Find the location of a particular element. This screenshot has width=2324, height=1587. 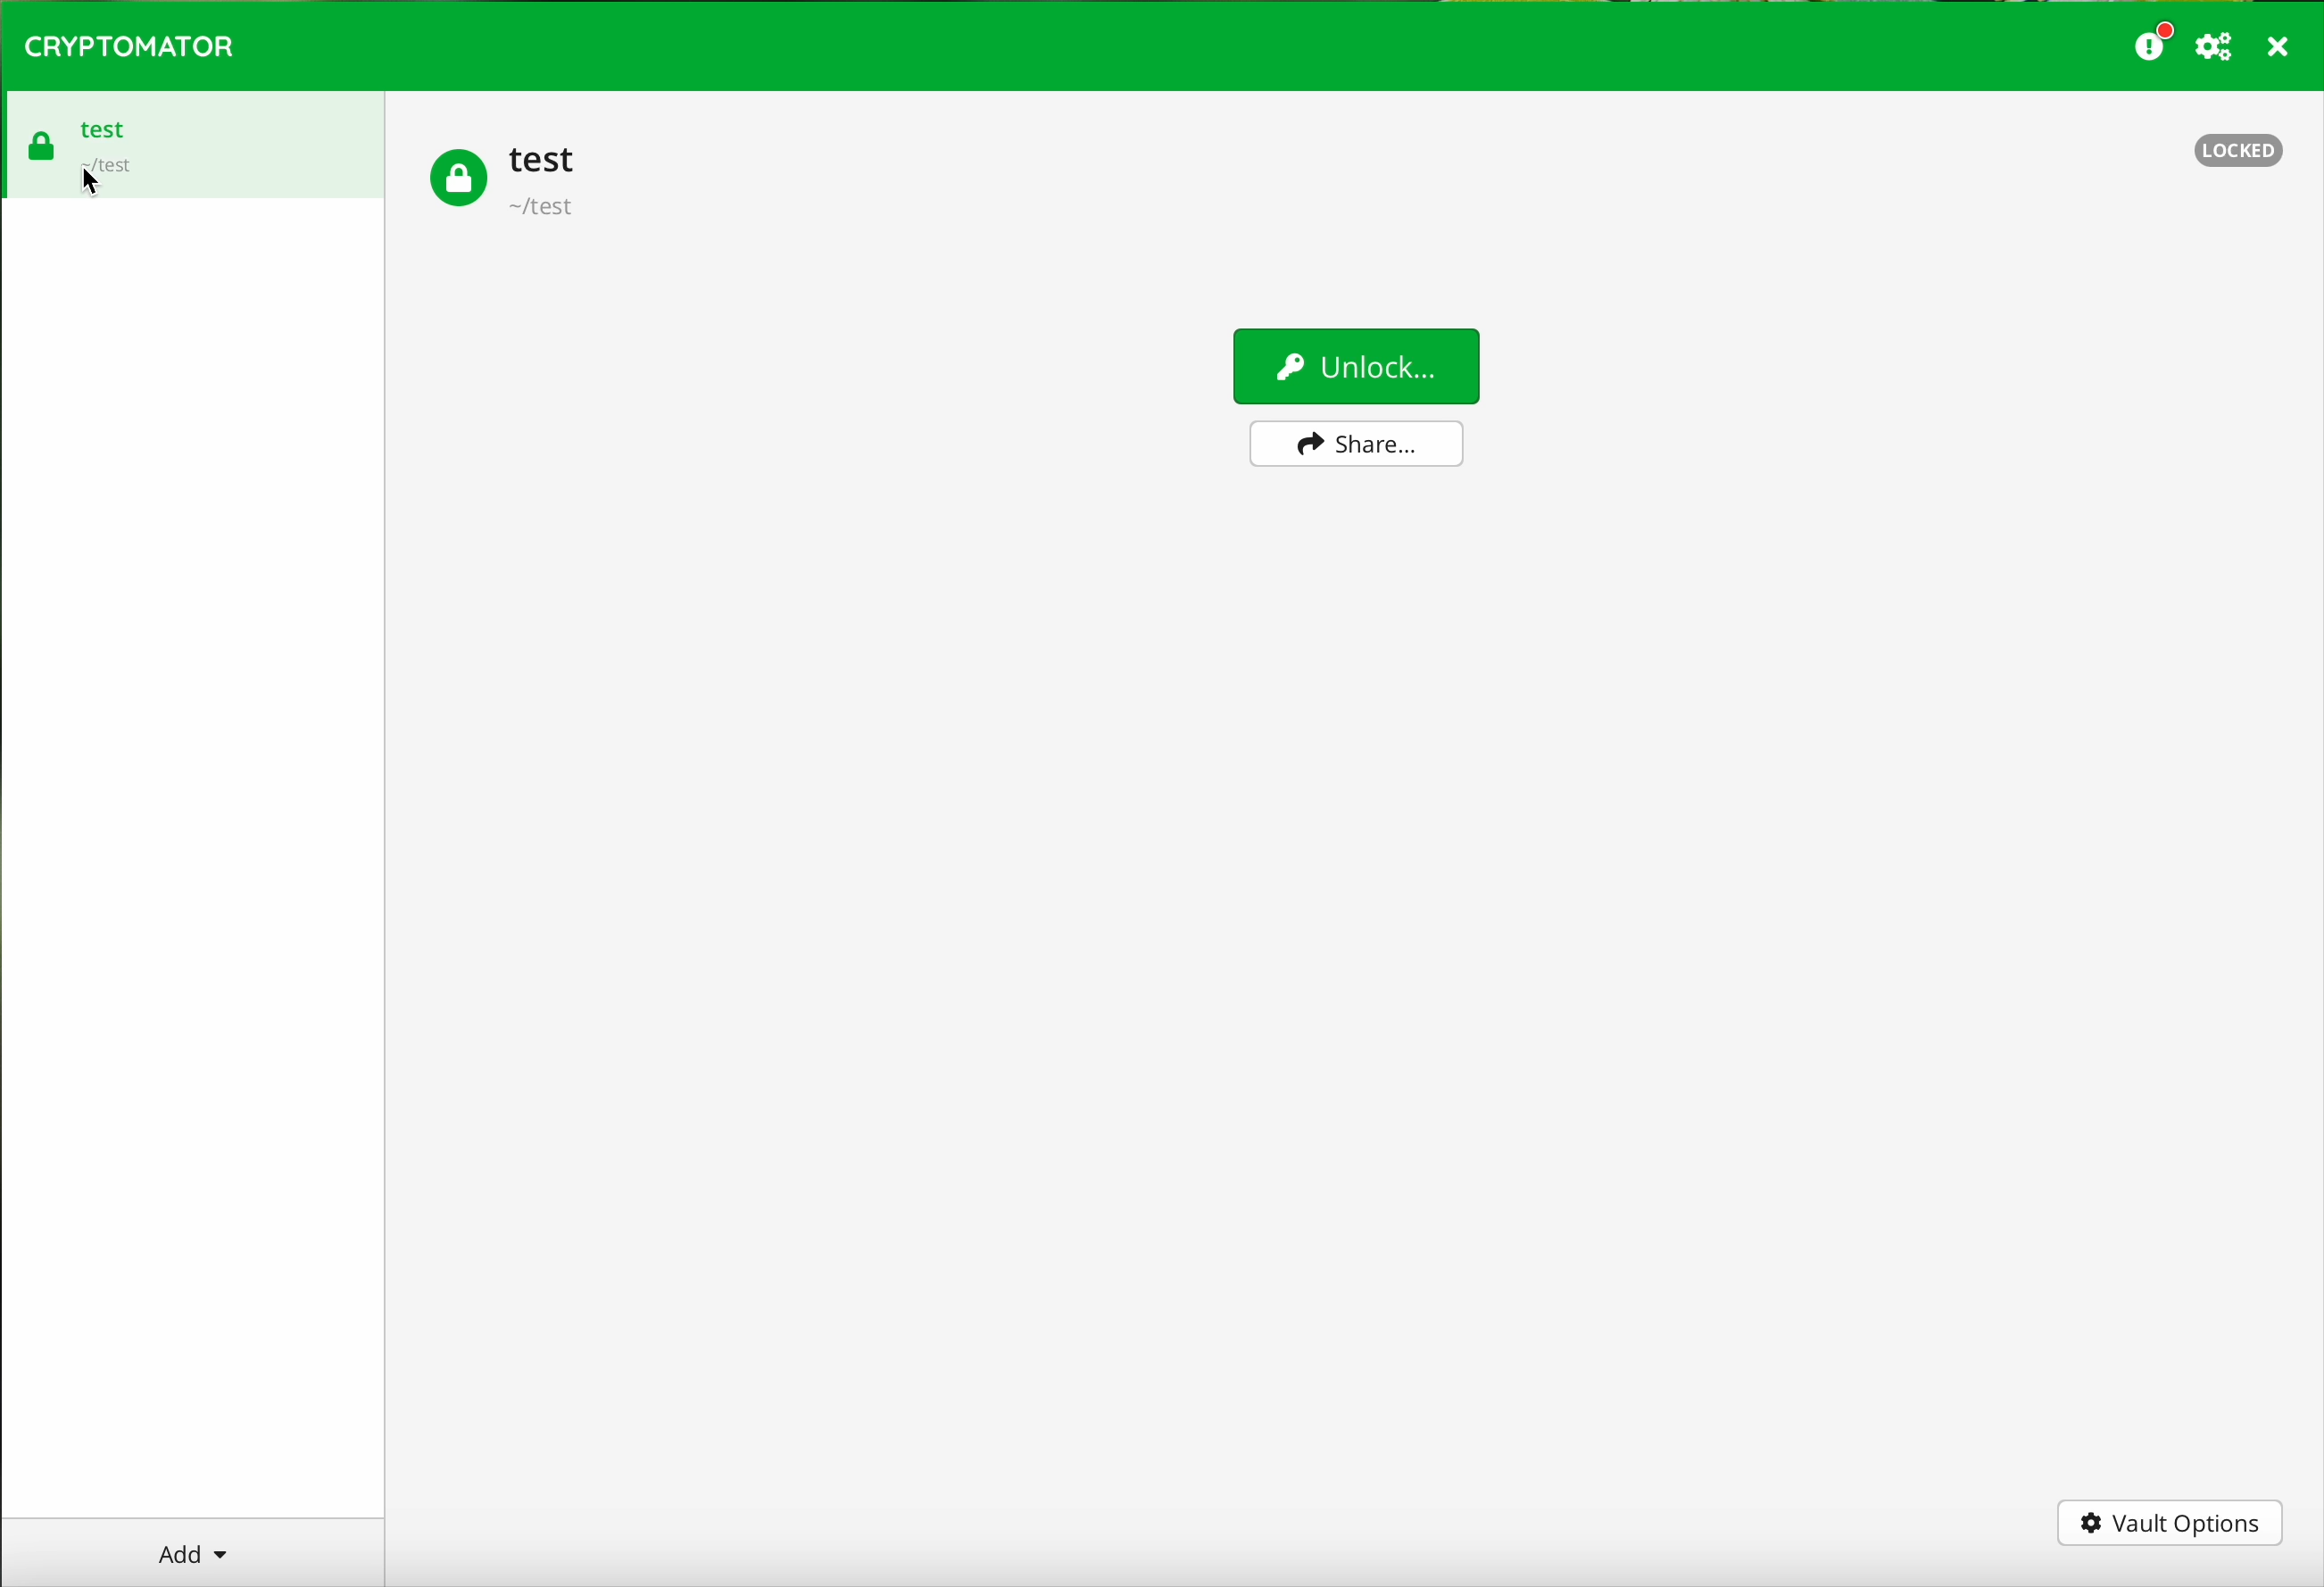

cursor is located at coordinates (97, 195).